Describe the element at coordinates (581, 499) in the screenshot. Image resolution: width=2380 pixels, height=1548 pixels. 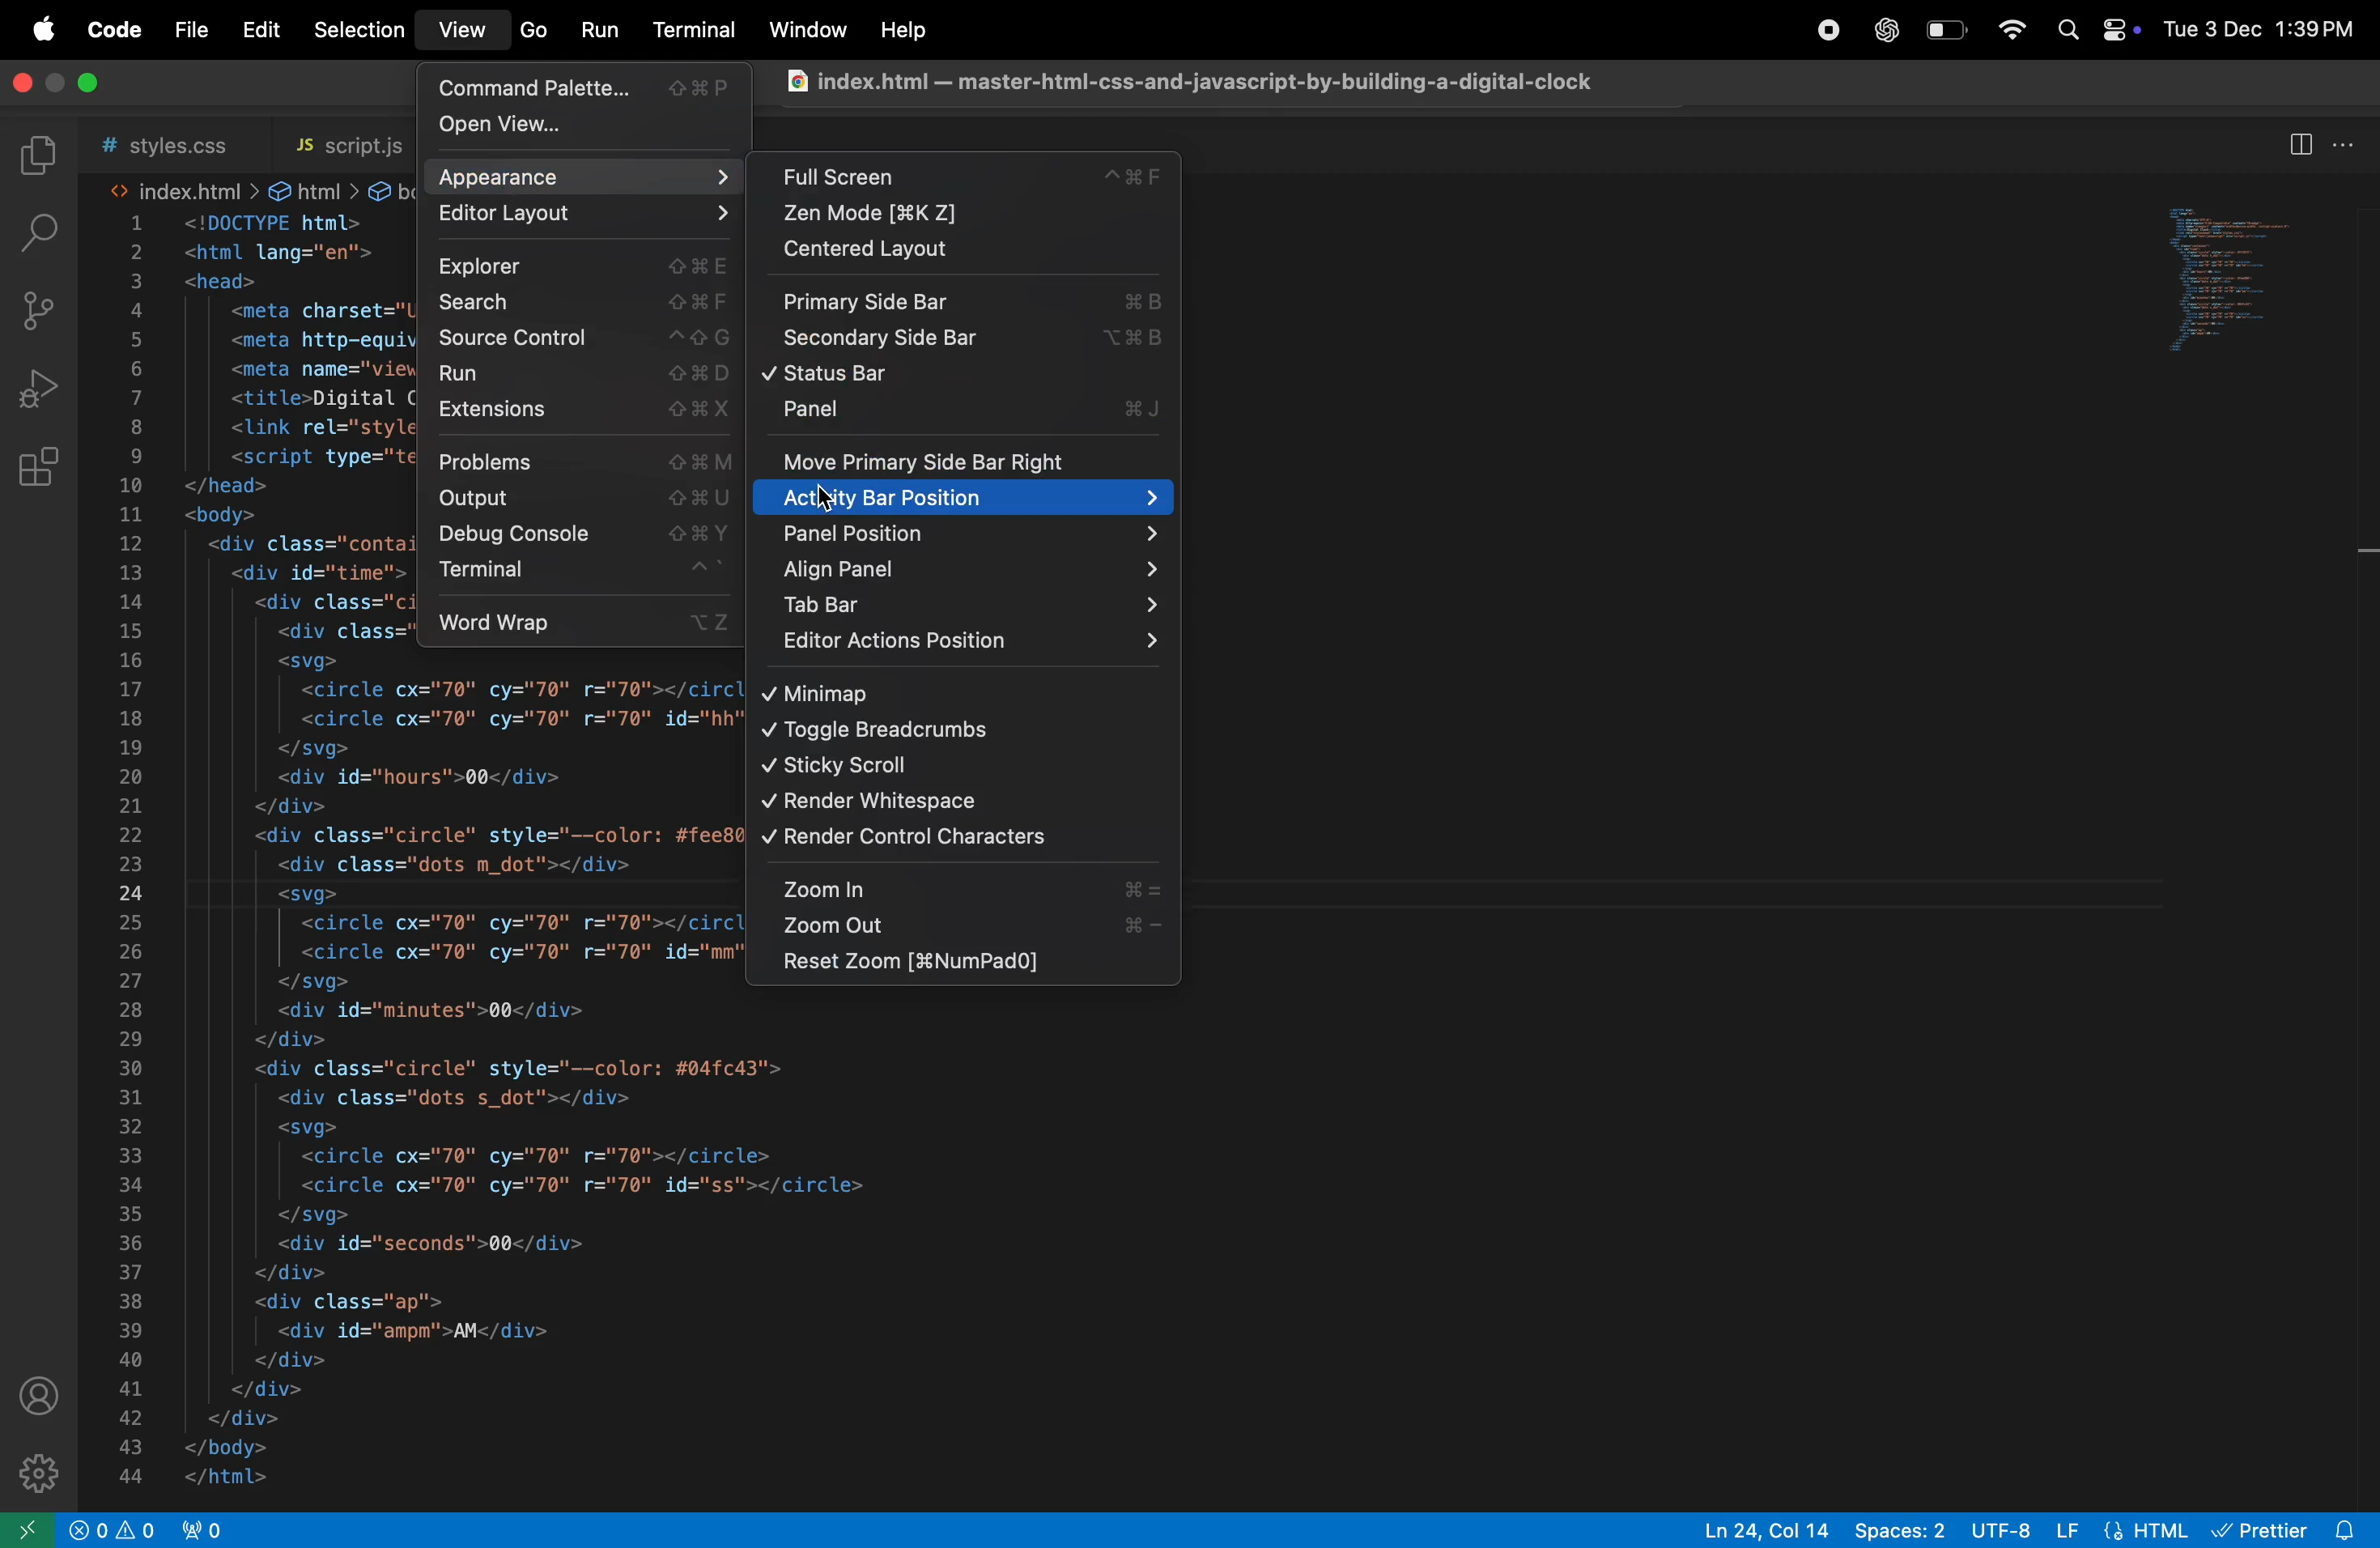
I see `output` at that location.